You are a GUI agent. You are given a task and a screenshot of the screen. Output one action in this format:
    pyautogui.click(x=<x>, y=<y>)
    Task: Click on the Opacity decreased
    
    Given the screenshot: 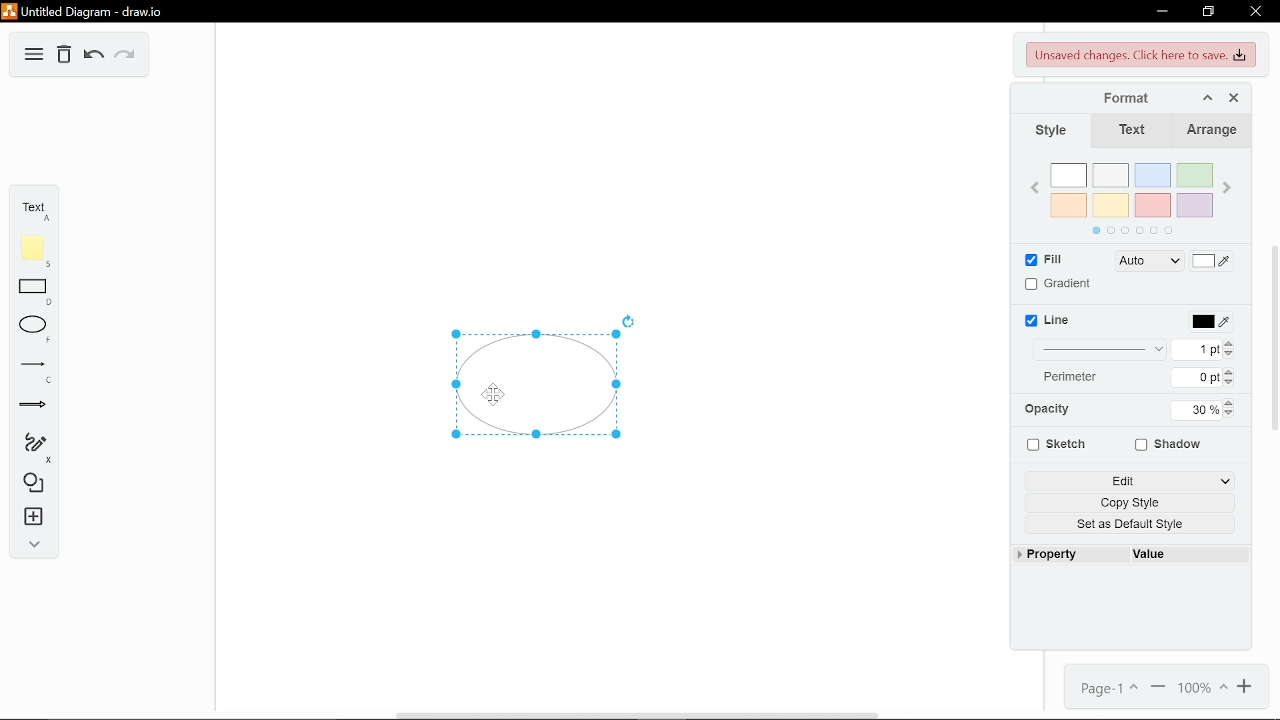 What is the action you would take?
    pyautogui.click(x=539, y=389)
    